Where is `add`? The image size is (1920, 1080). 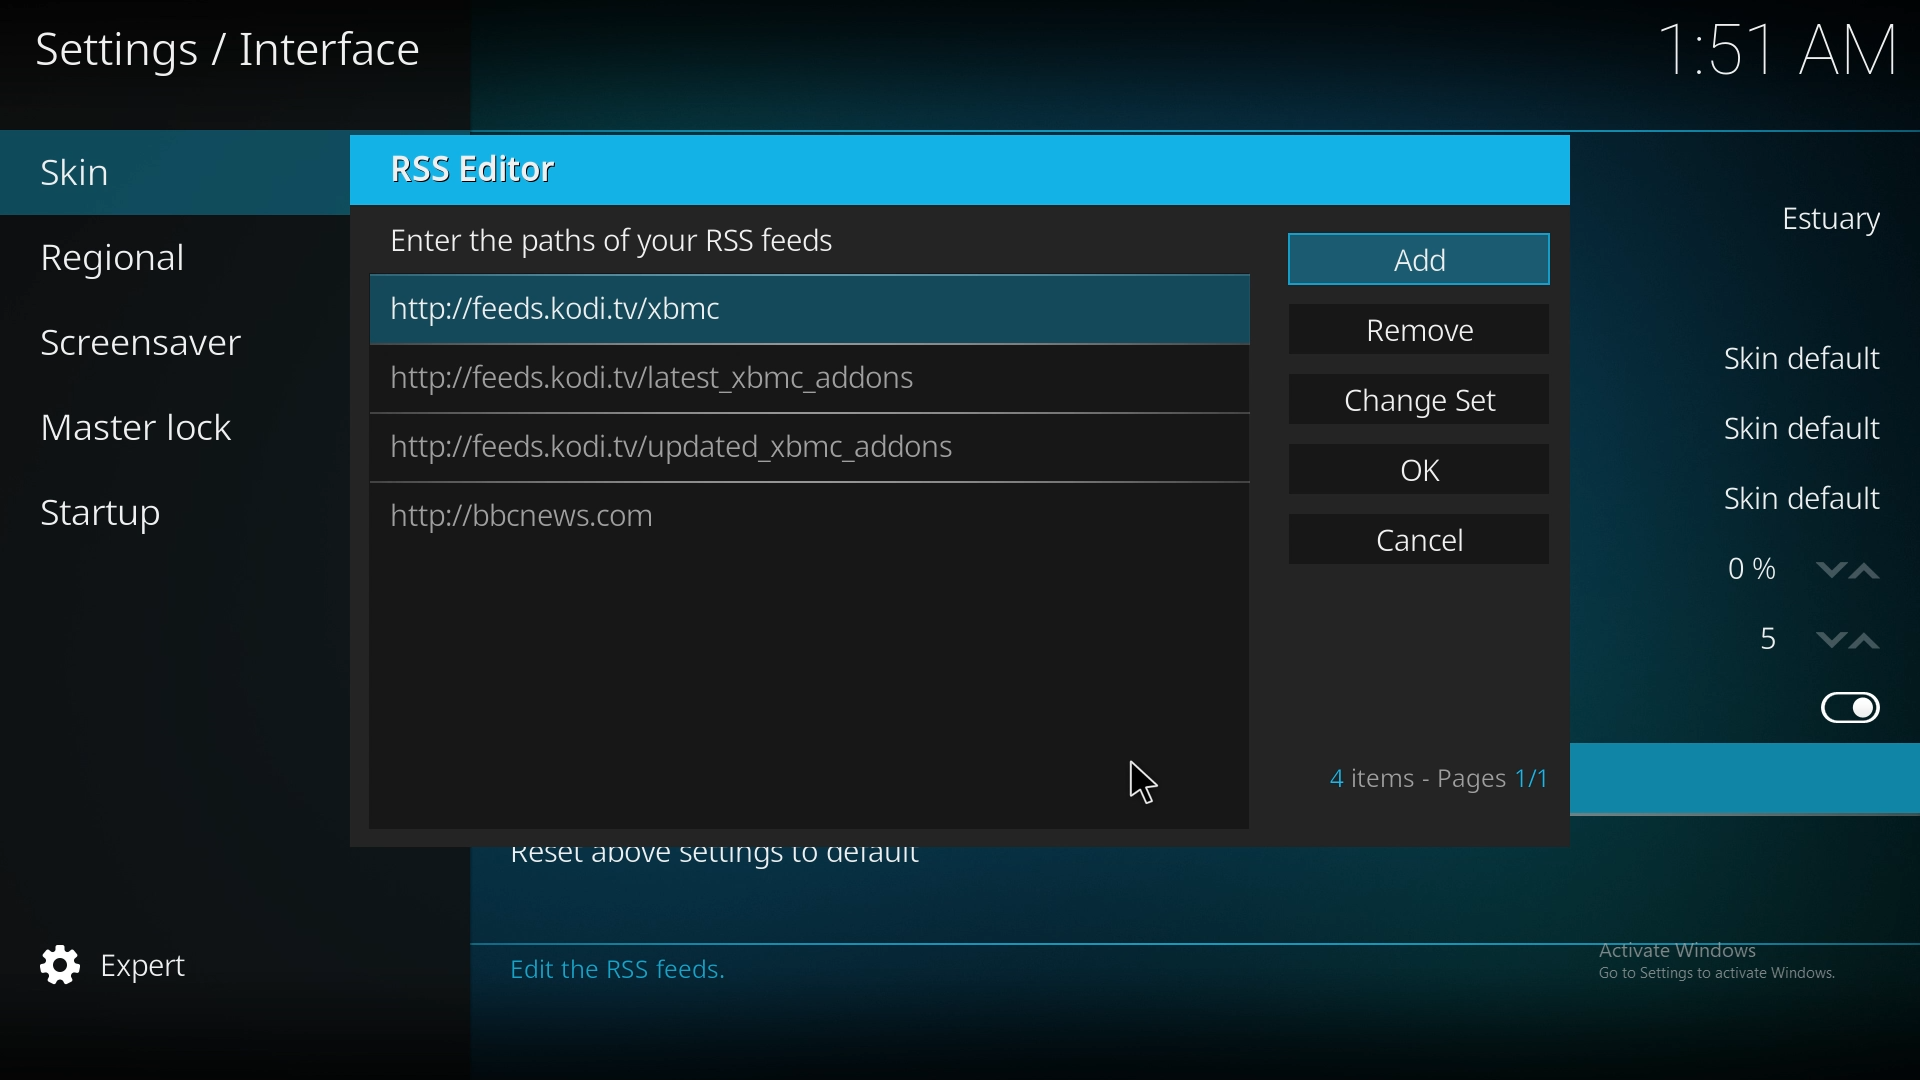 add is located at coordinates (1419, 262).